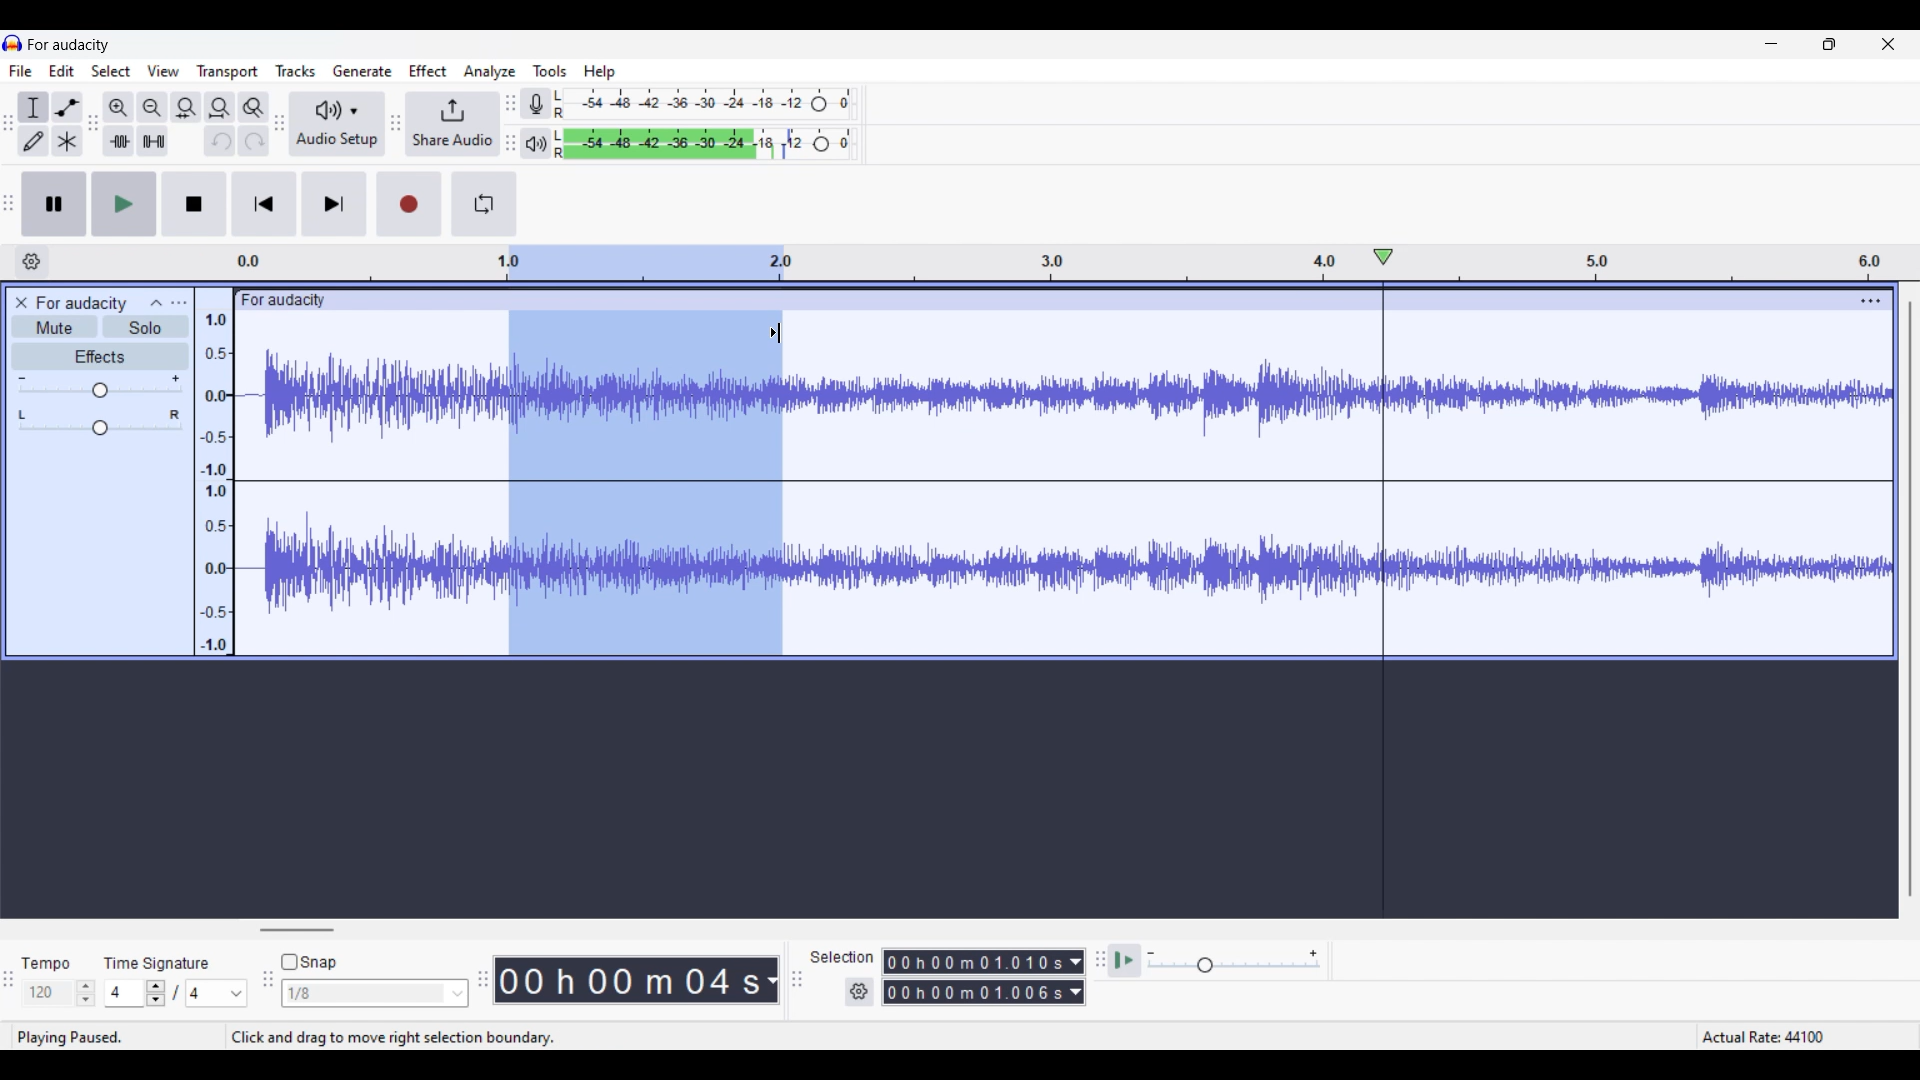  What do you see at coordinates (153, 107) in the screenshot?
I see `Zoom out` at bounding box center [153, 107].